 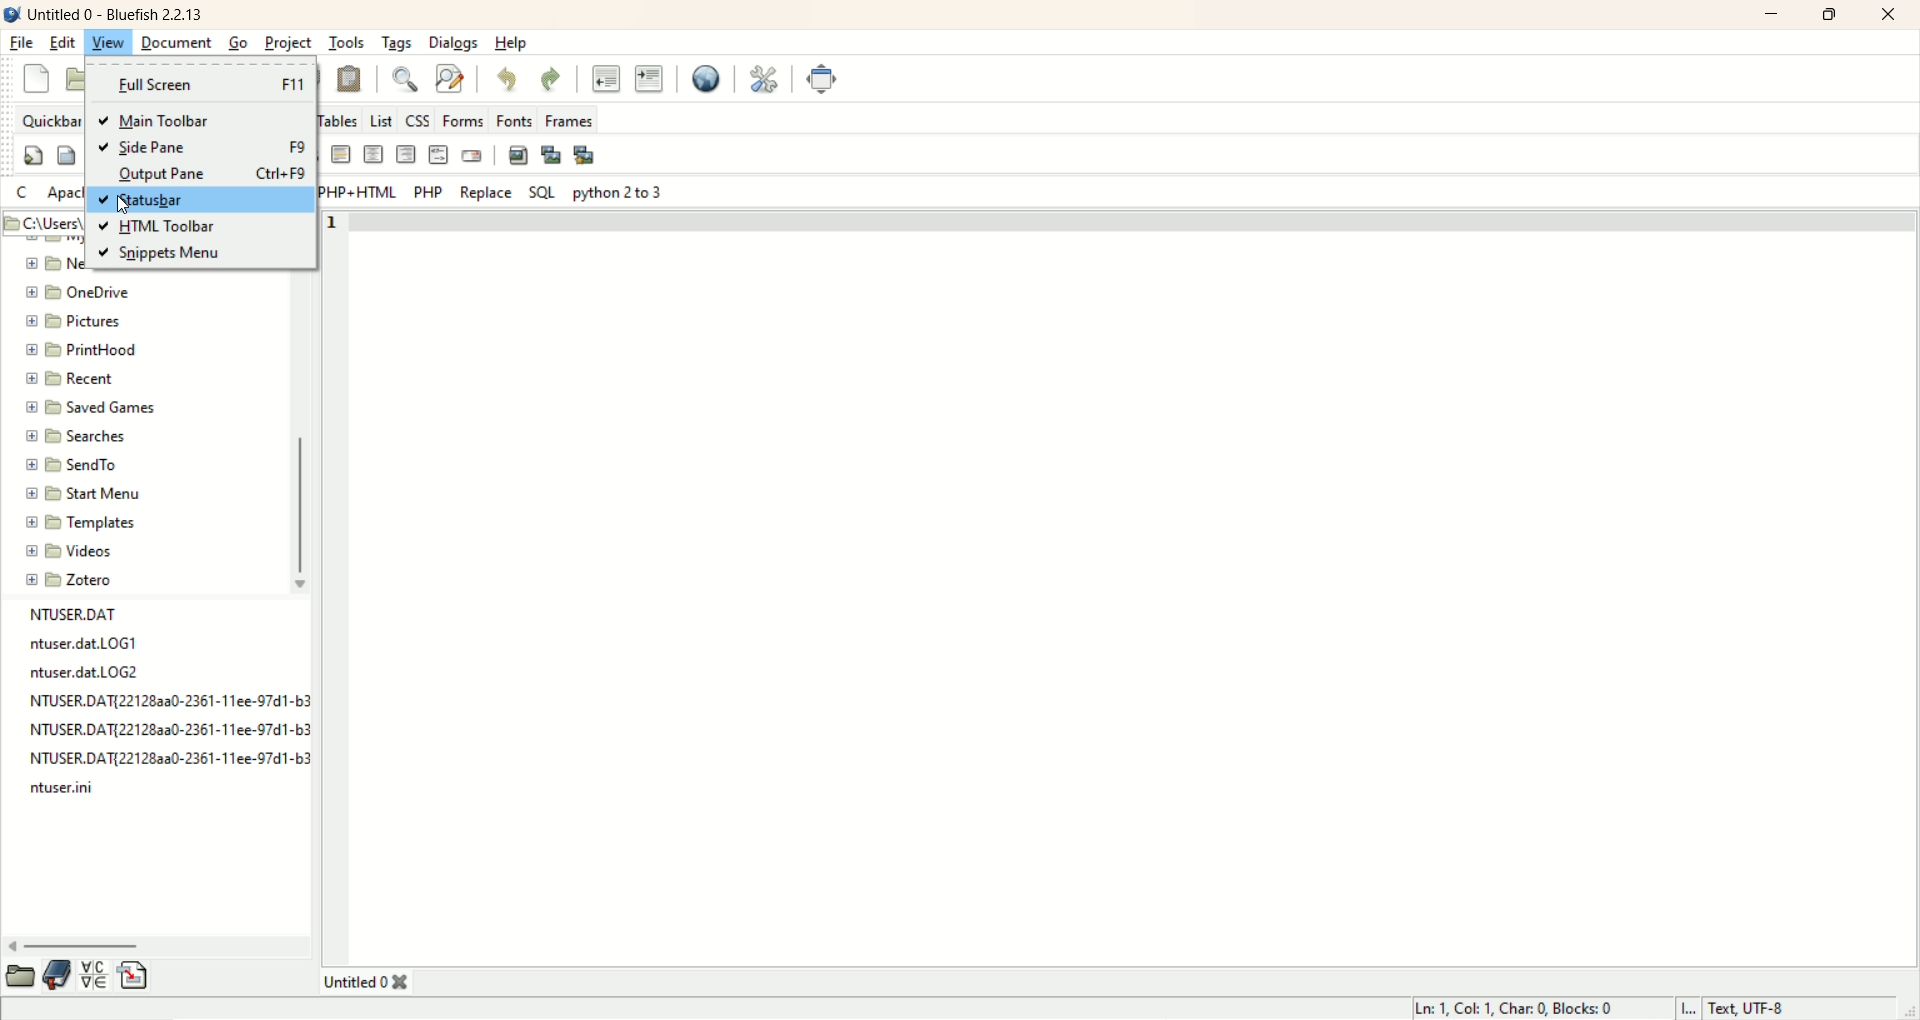 I want to click on right justify, so click(x=405, y=154).